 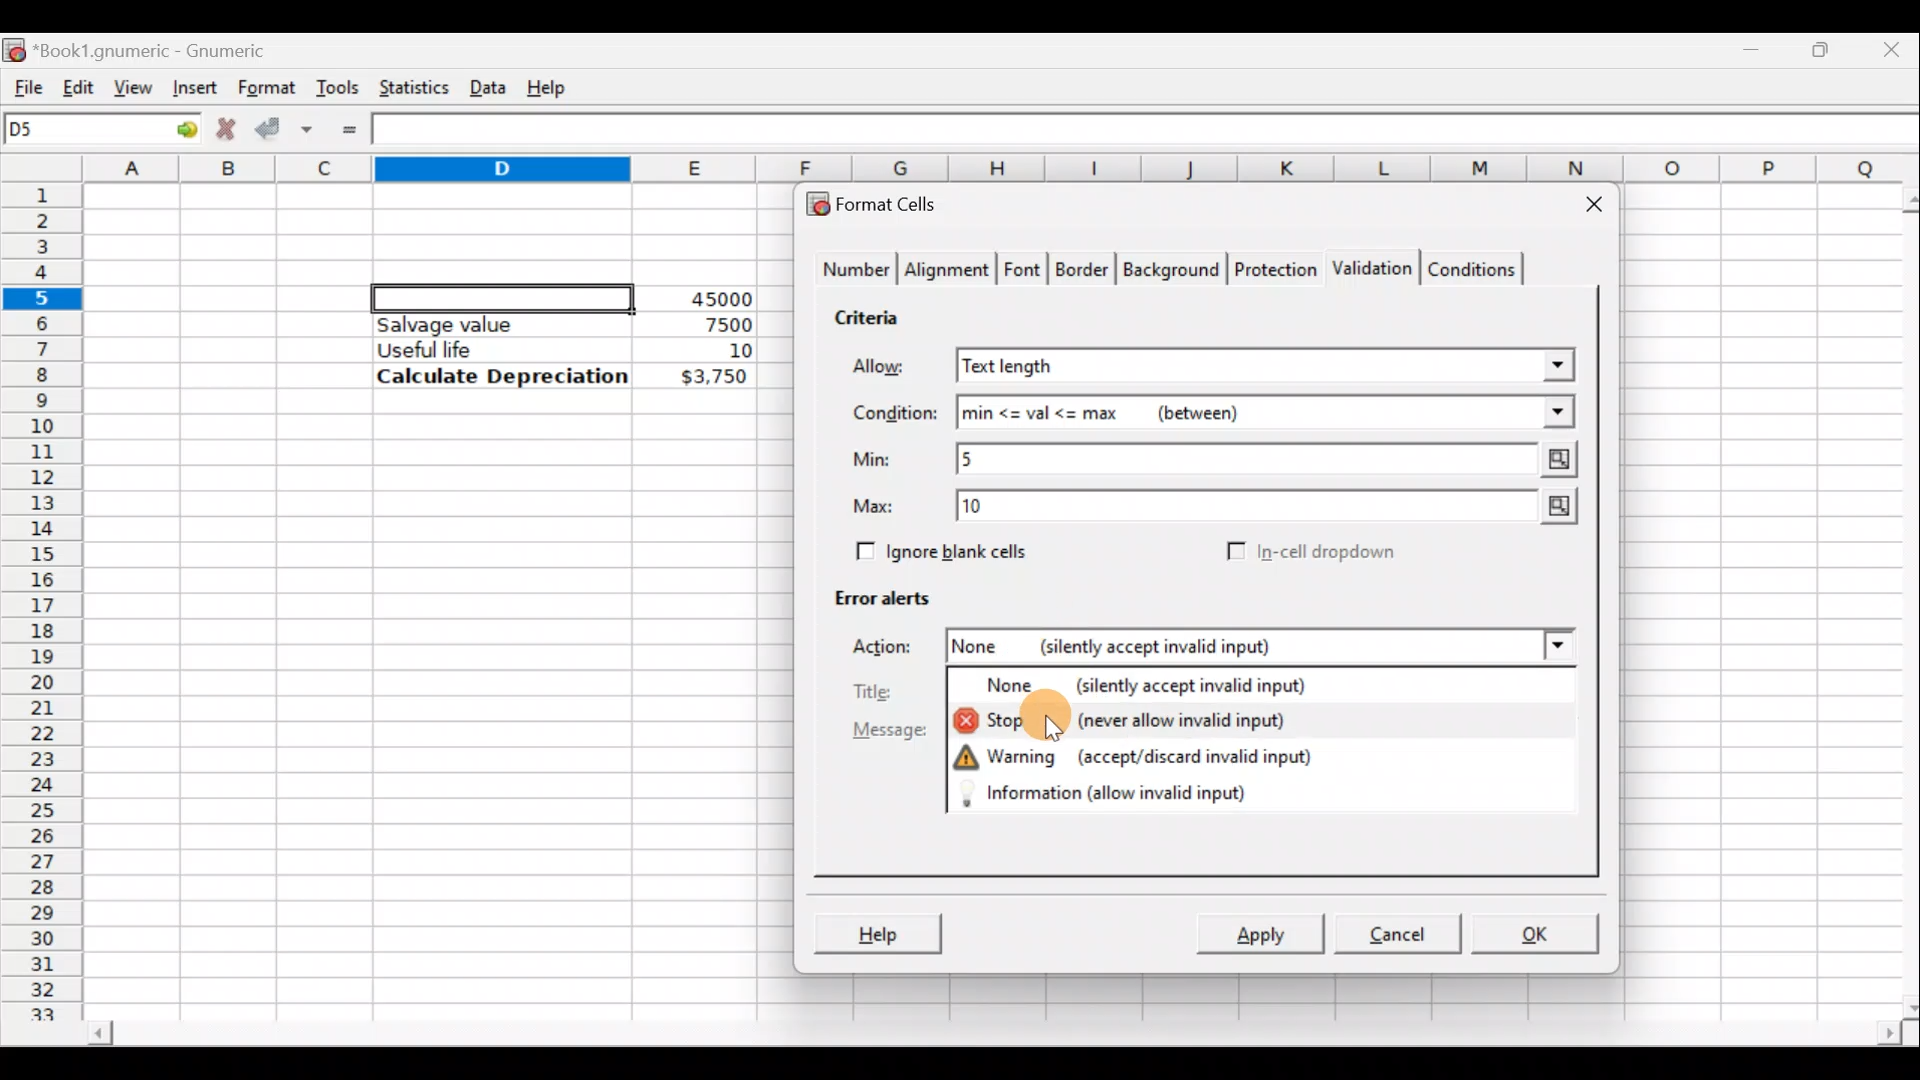 What do you see at coordinates (1145, 717) in the screenshot?
I see `Stop (never allow invalid input)` at bounding box center [1145, 717].